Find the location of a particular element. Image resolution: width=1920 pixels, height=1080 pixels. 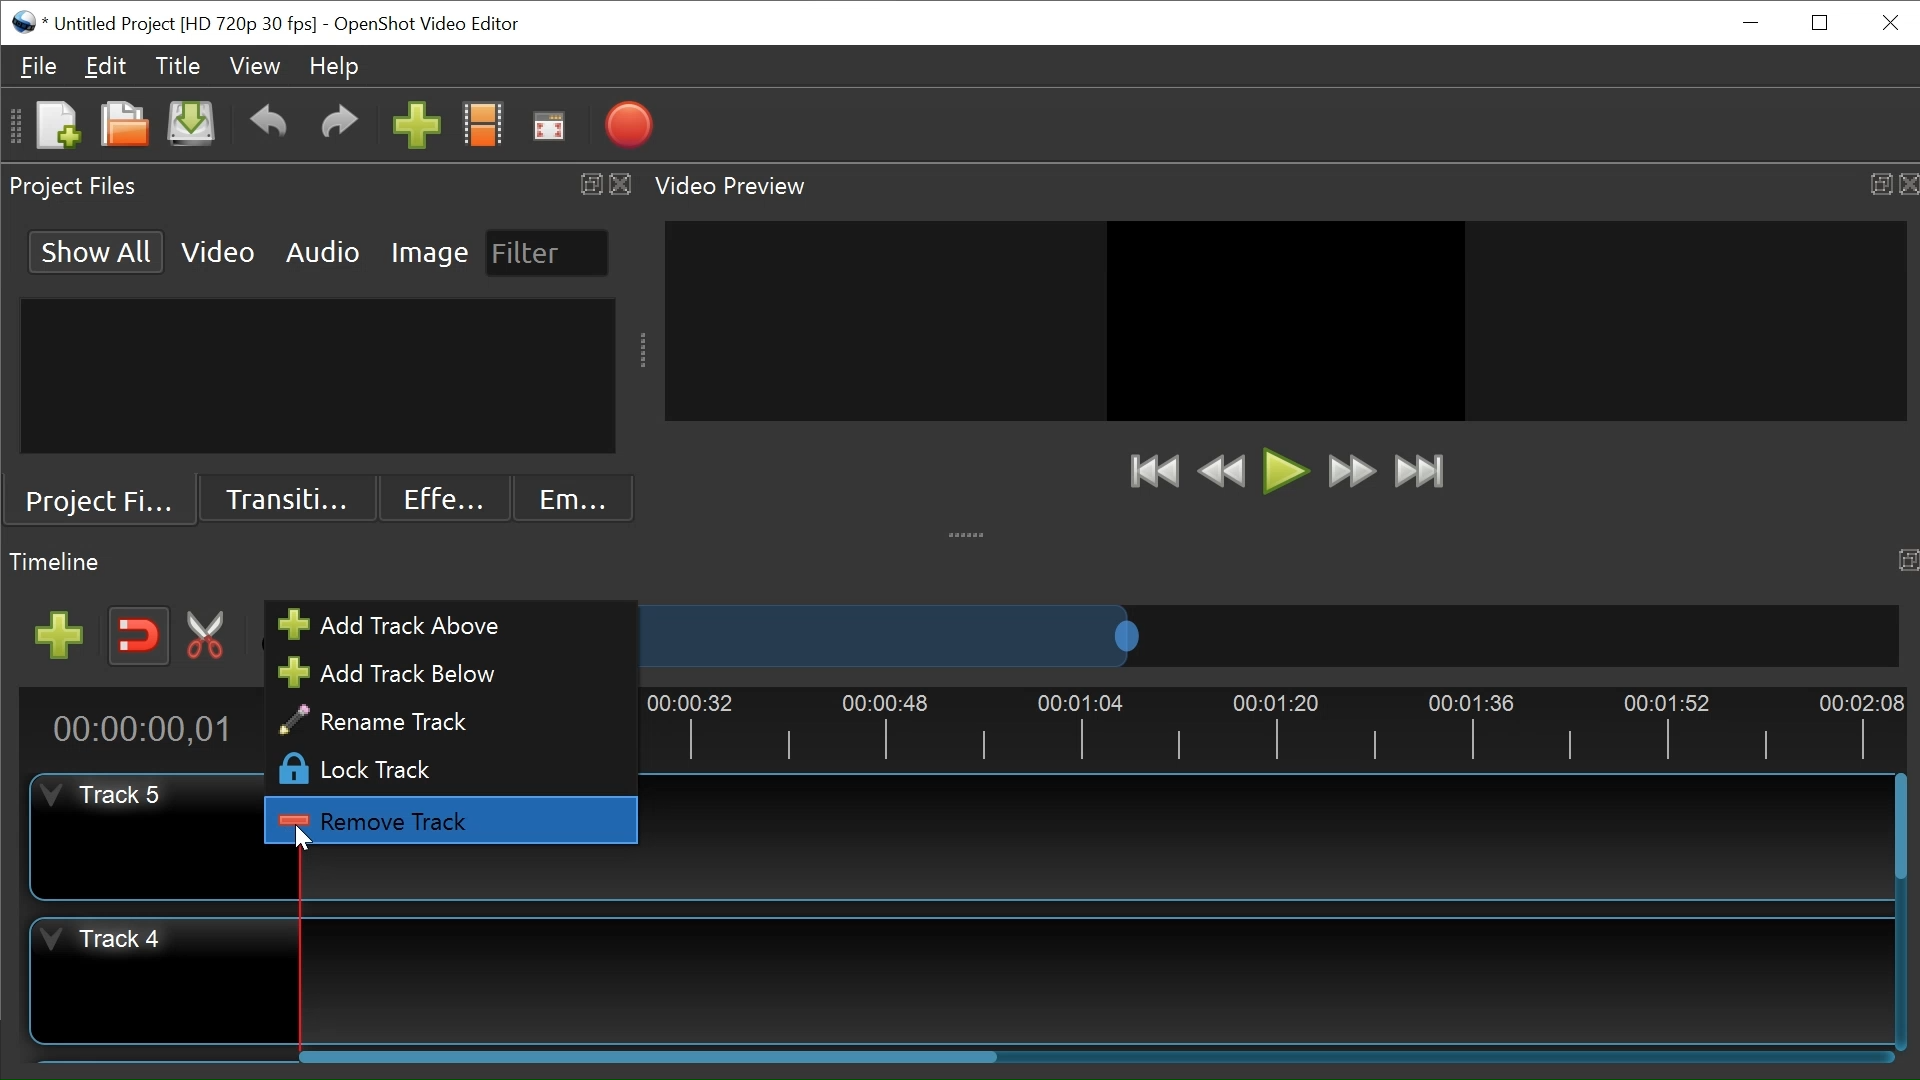

Timeline is located at coordinates (1274, 727).